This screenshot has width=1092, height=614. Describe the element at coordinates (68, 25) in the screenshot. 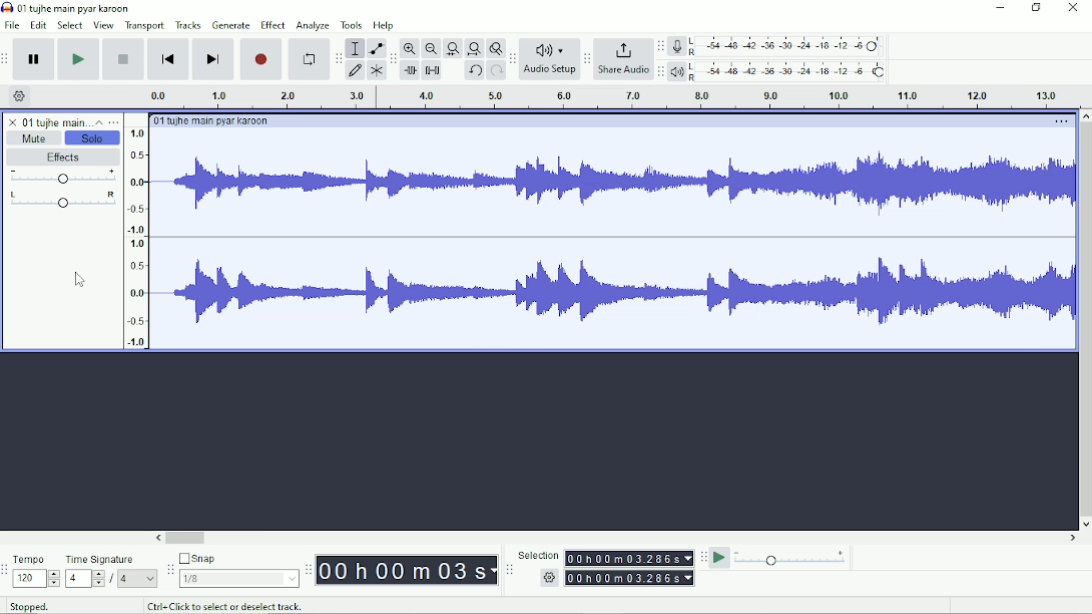

I see `Select` at that location.